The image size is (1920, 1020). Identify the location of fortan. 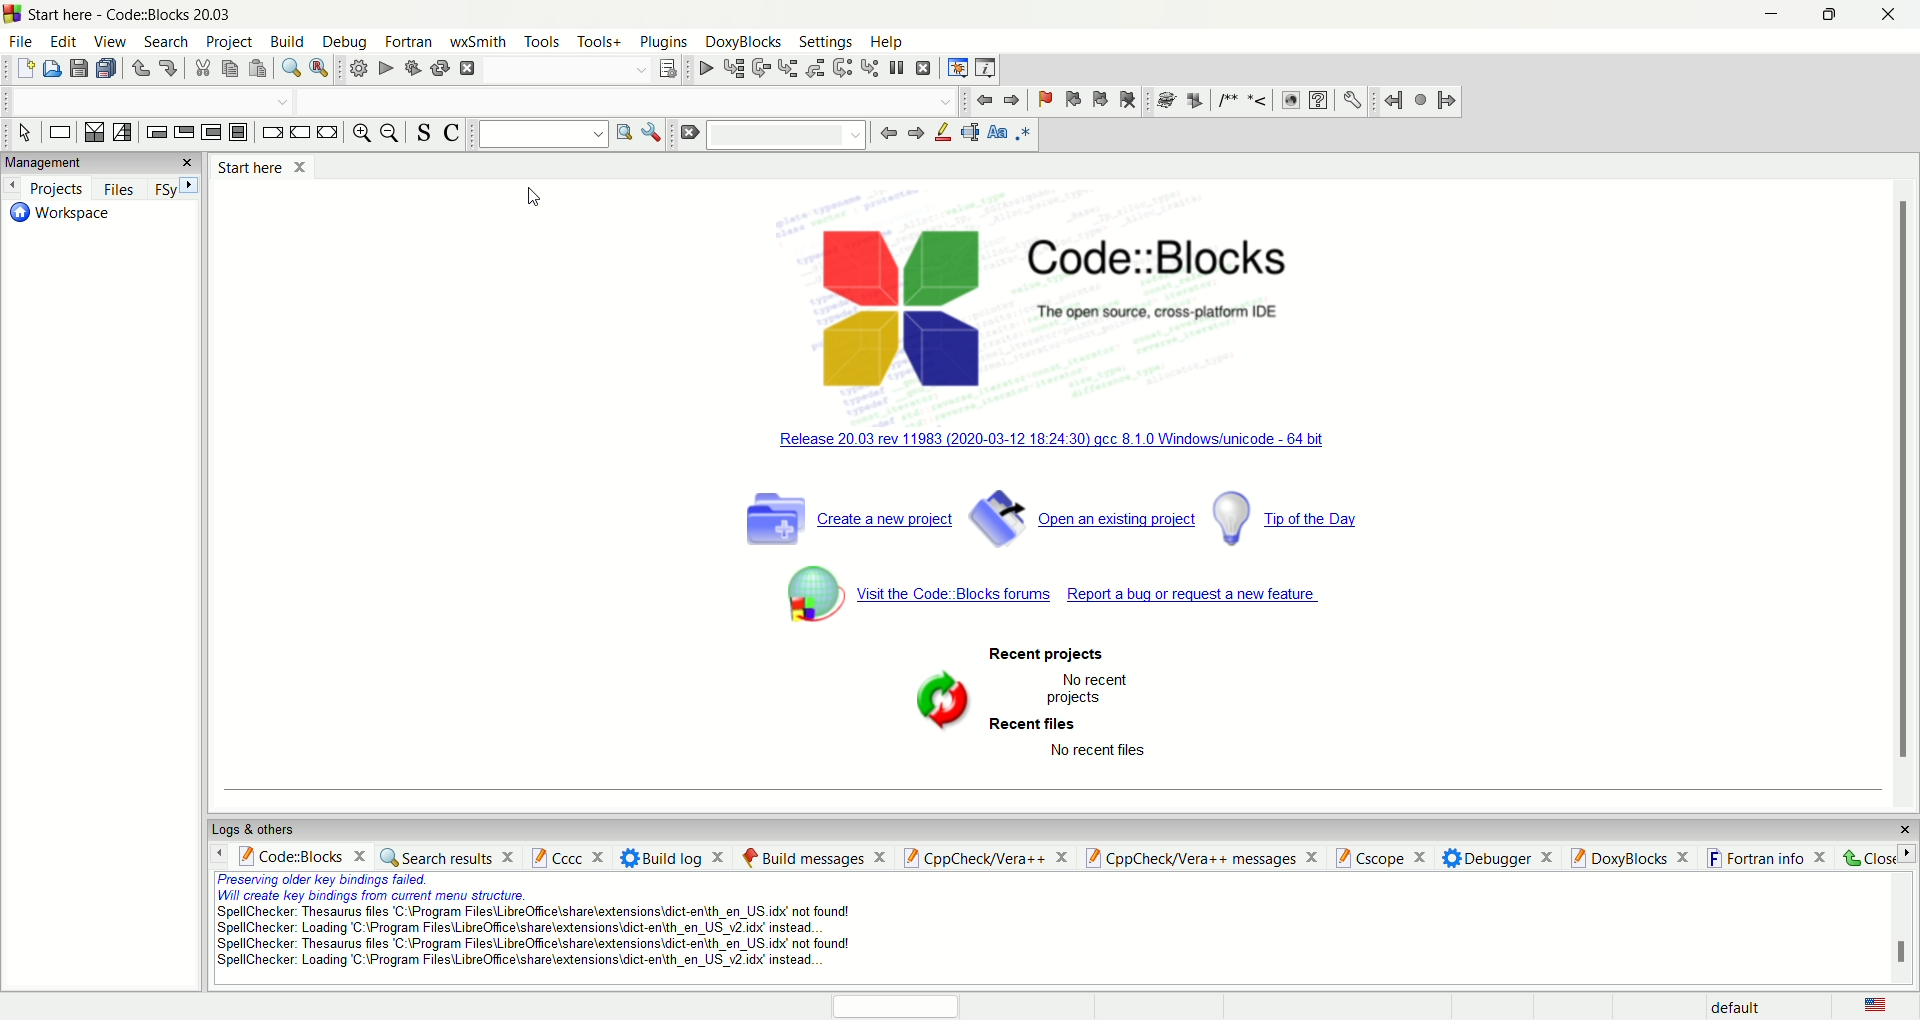
(409, 42).